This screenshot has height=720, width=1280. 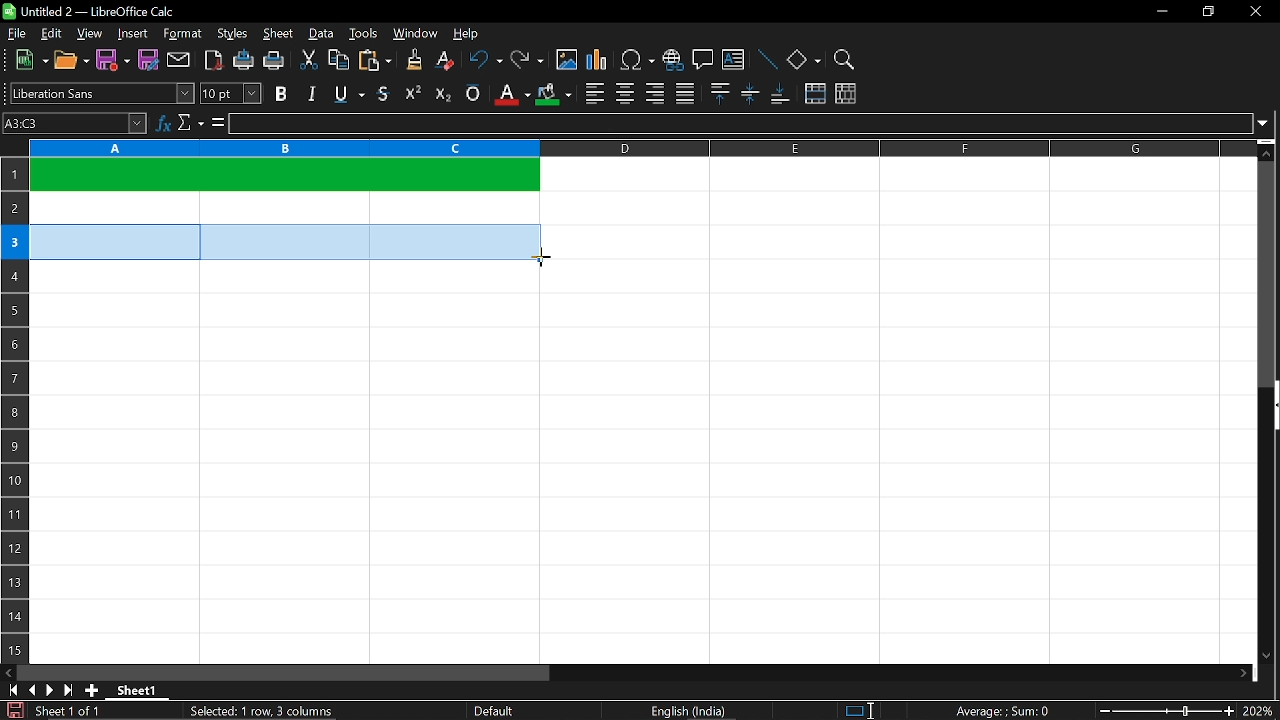 I want to click on align top, so click(x=719, y=94).